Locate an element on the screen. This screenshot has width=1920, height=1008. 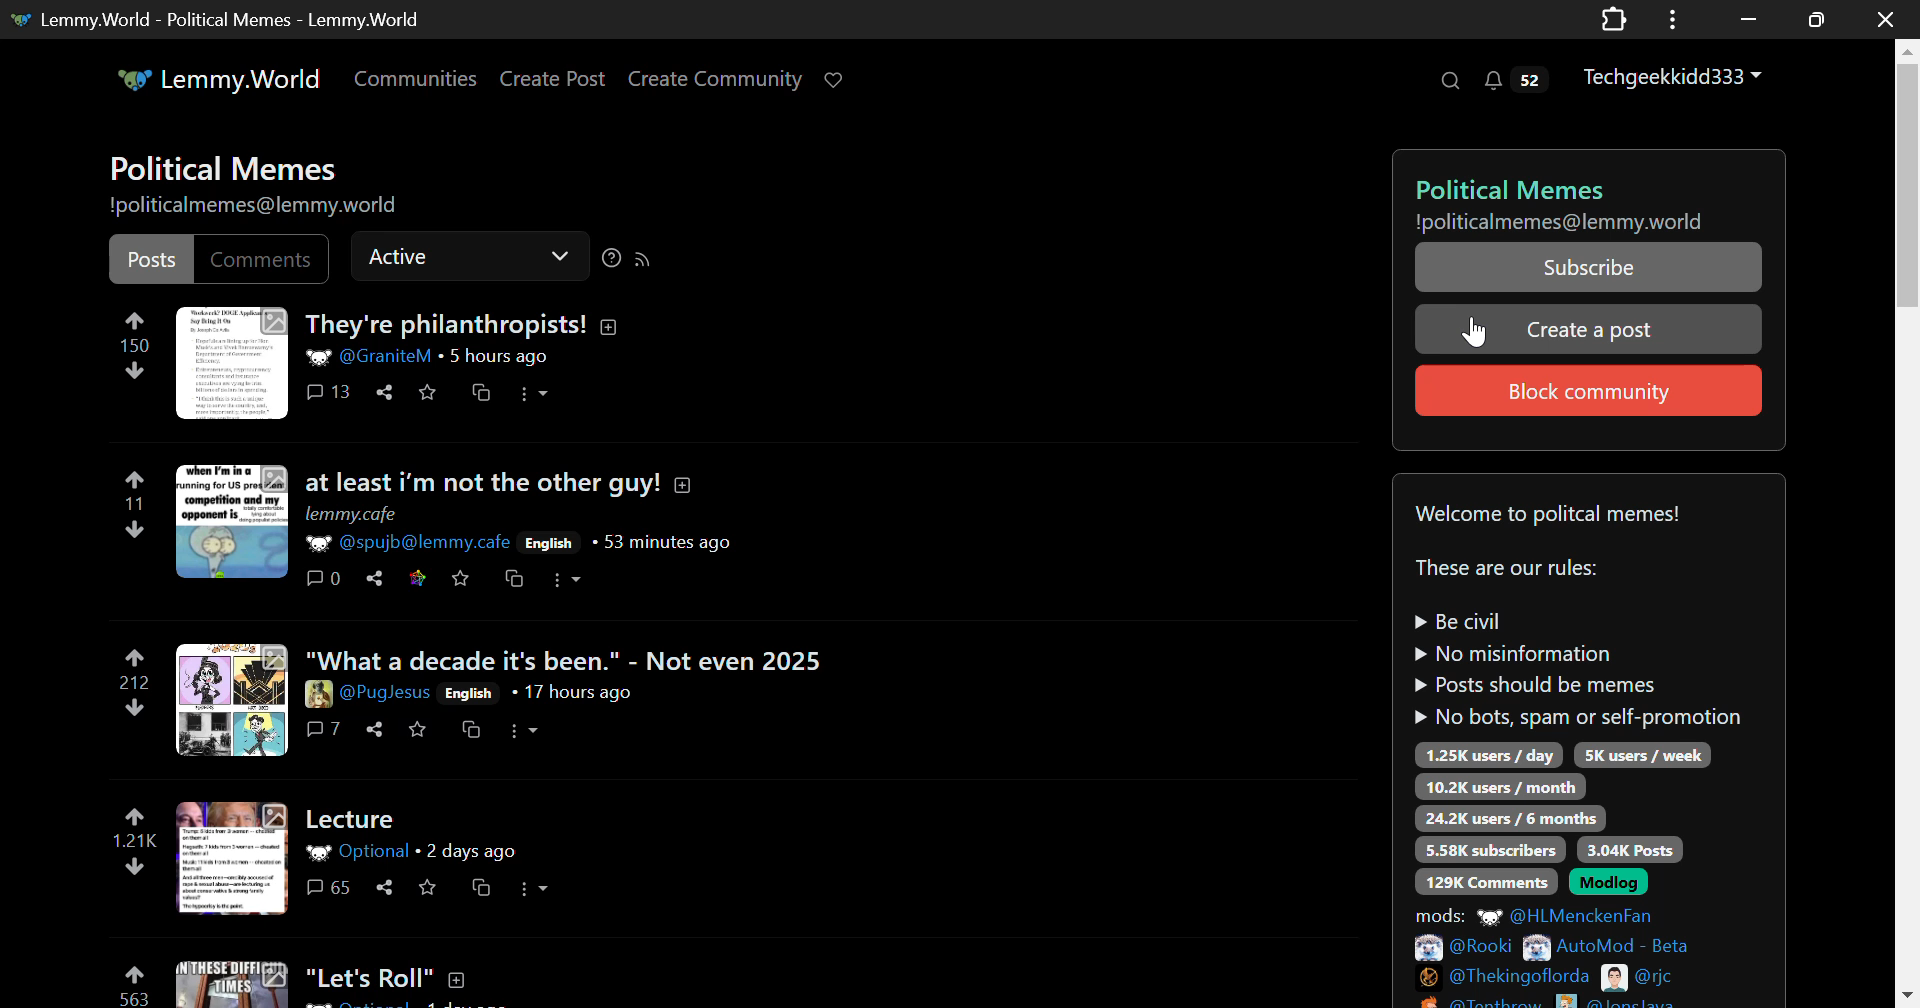
@spujb@lemmy.cafe is located at coordinates (408, 541).